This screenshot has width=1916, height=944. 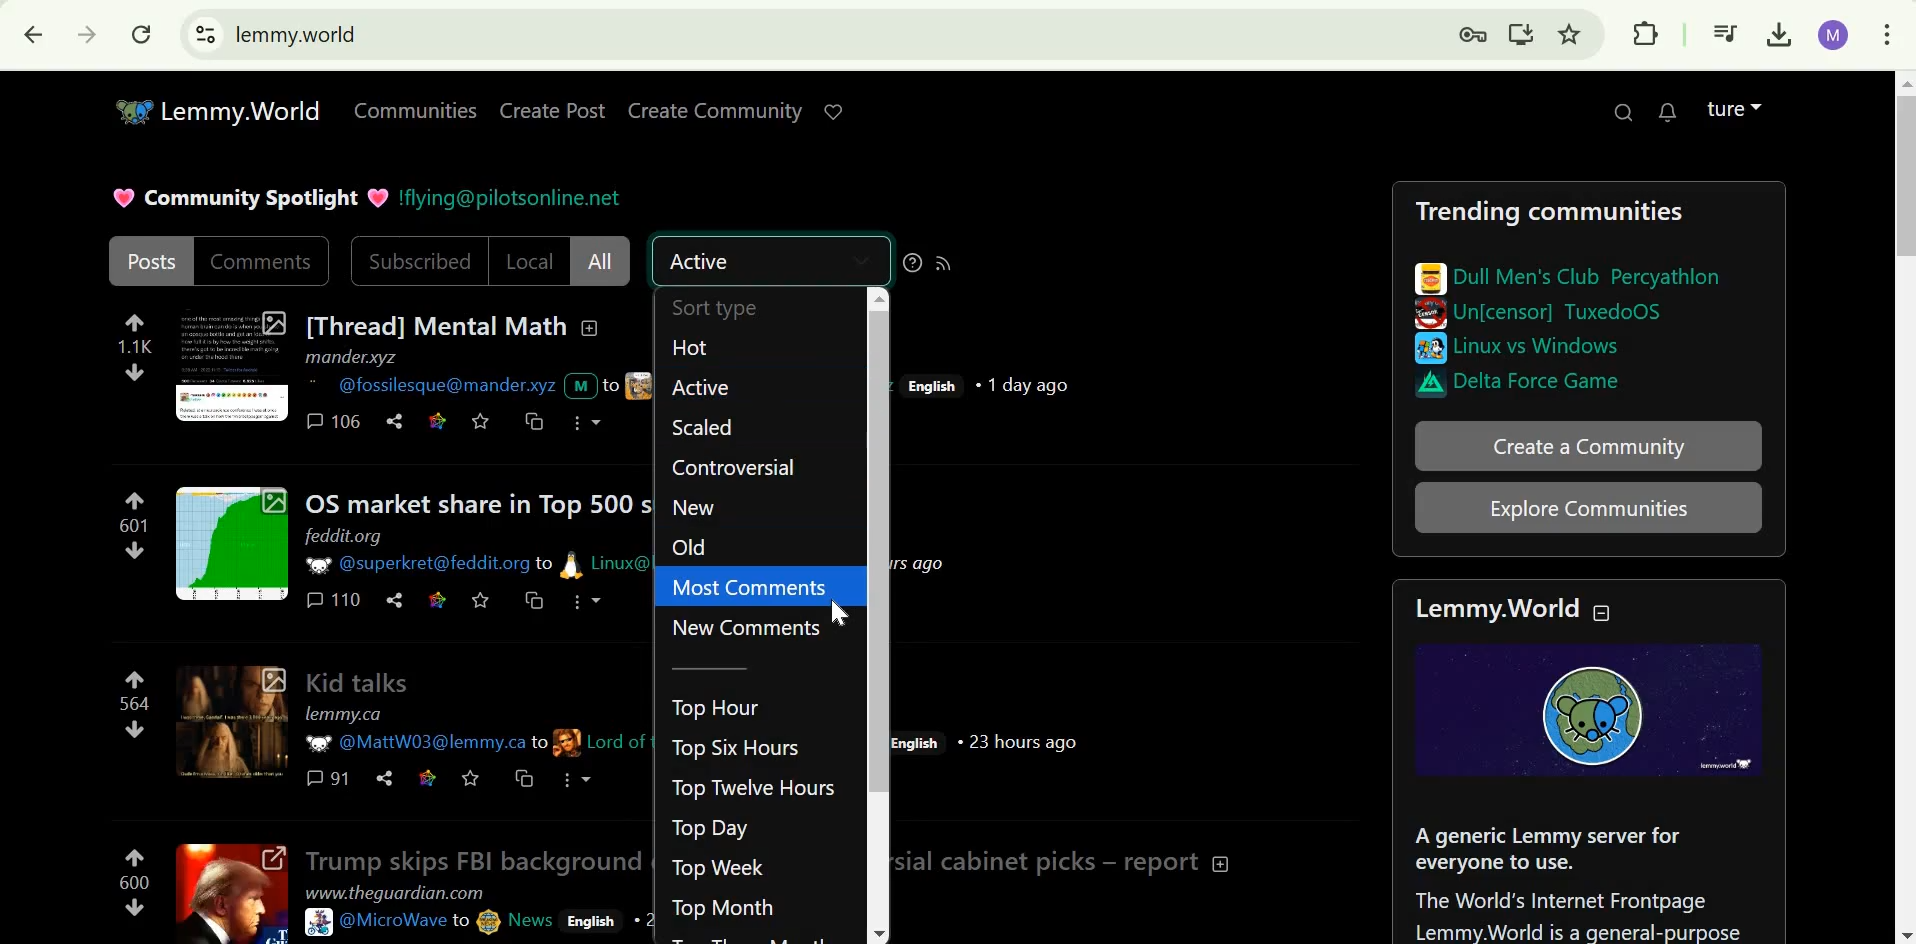 What do you see at coordinates (1553, 846) in the screenshot?
I see `A generic Lemmy server for everyone to use.` at bounding box center [1553, 846].